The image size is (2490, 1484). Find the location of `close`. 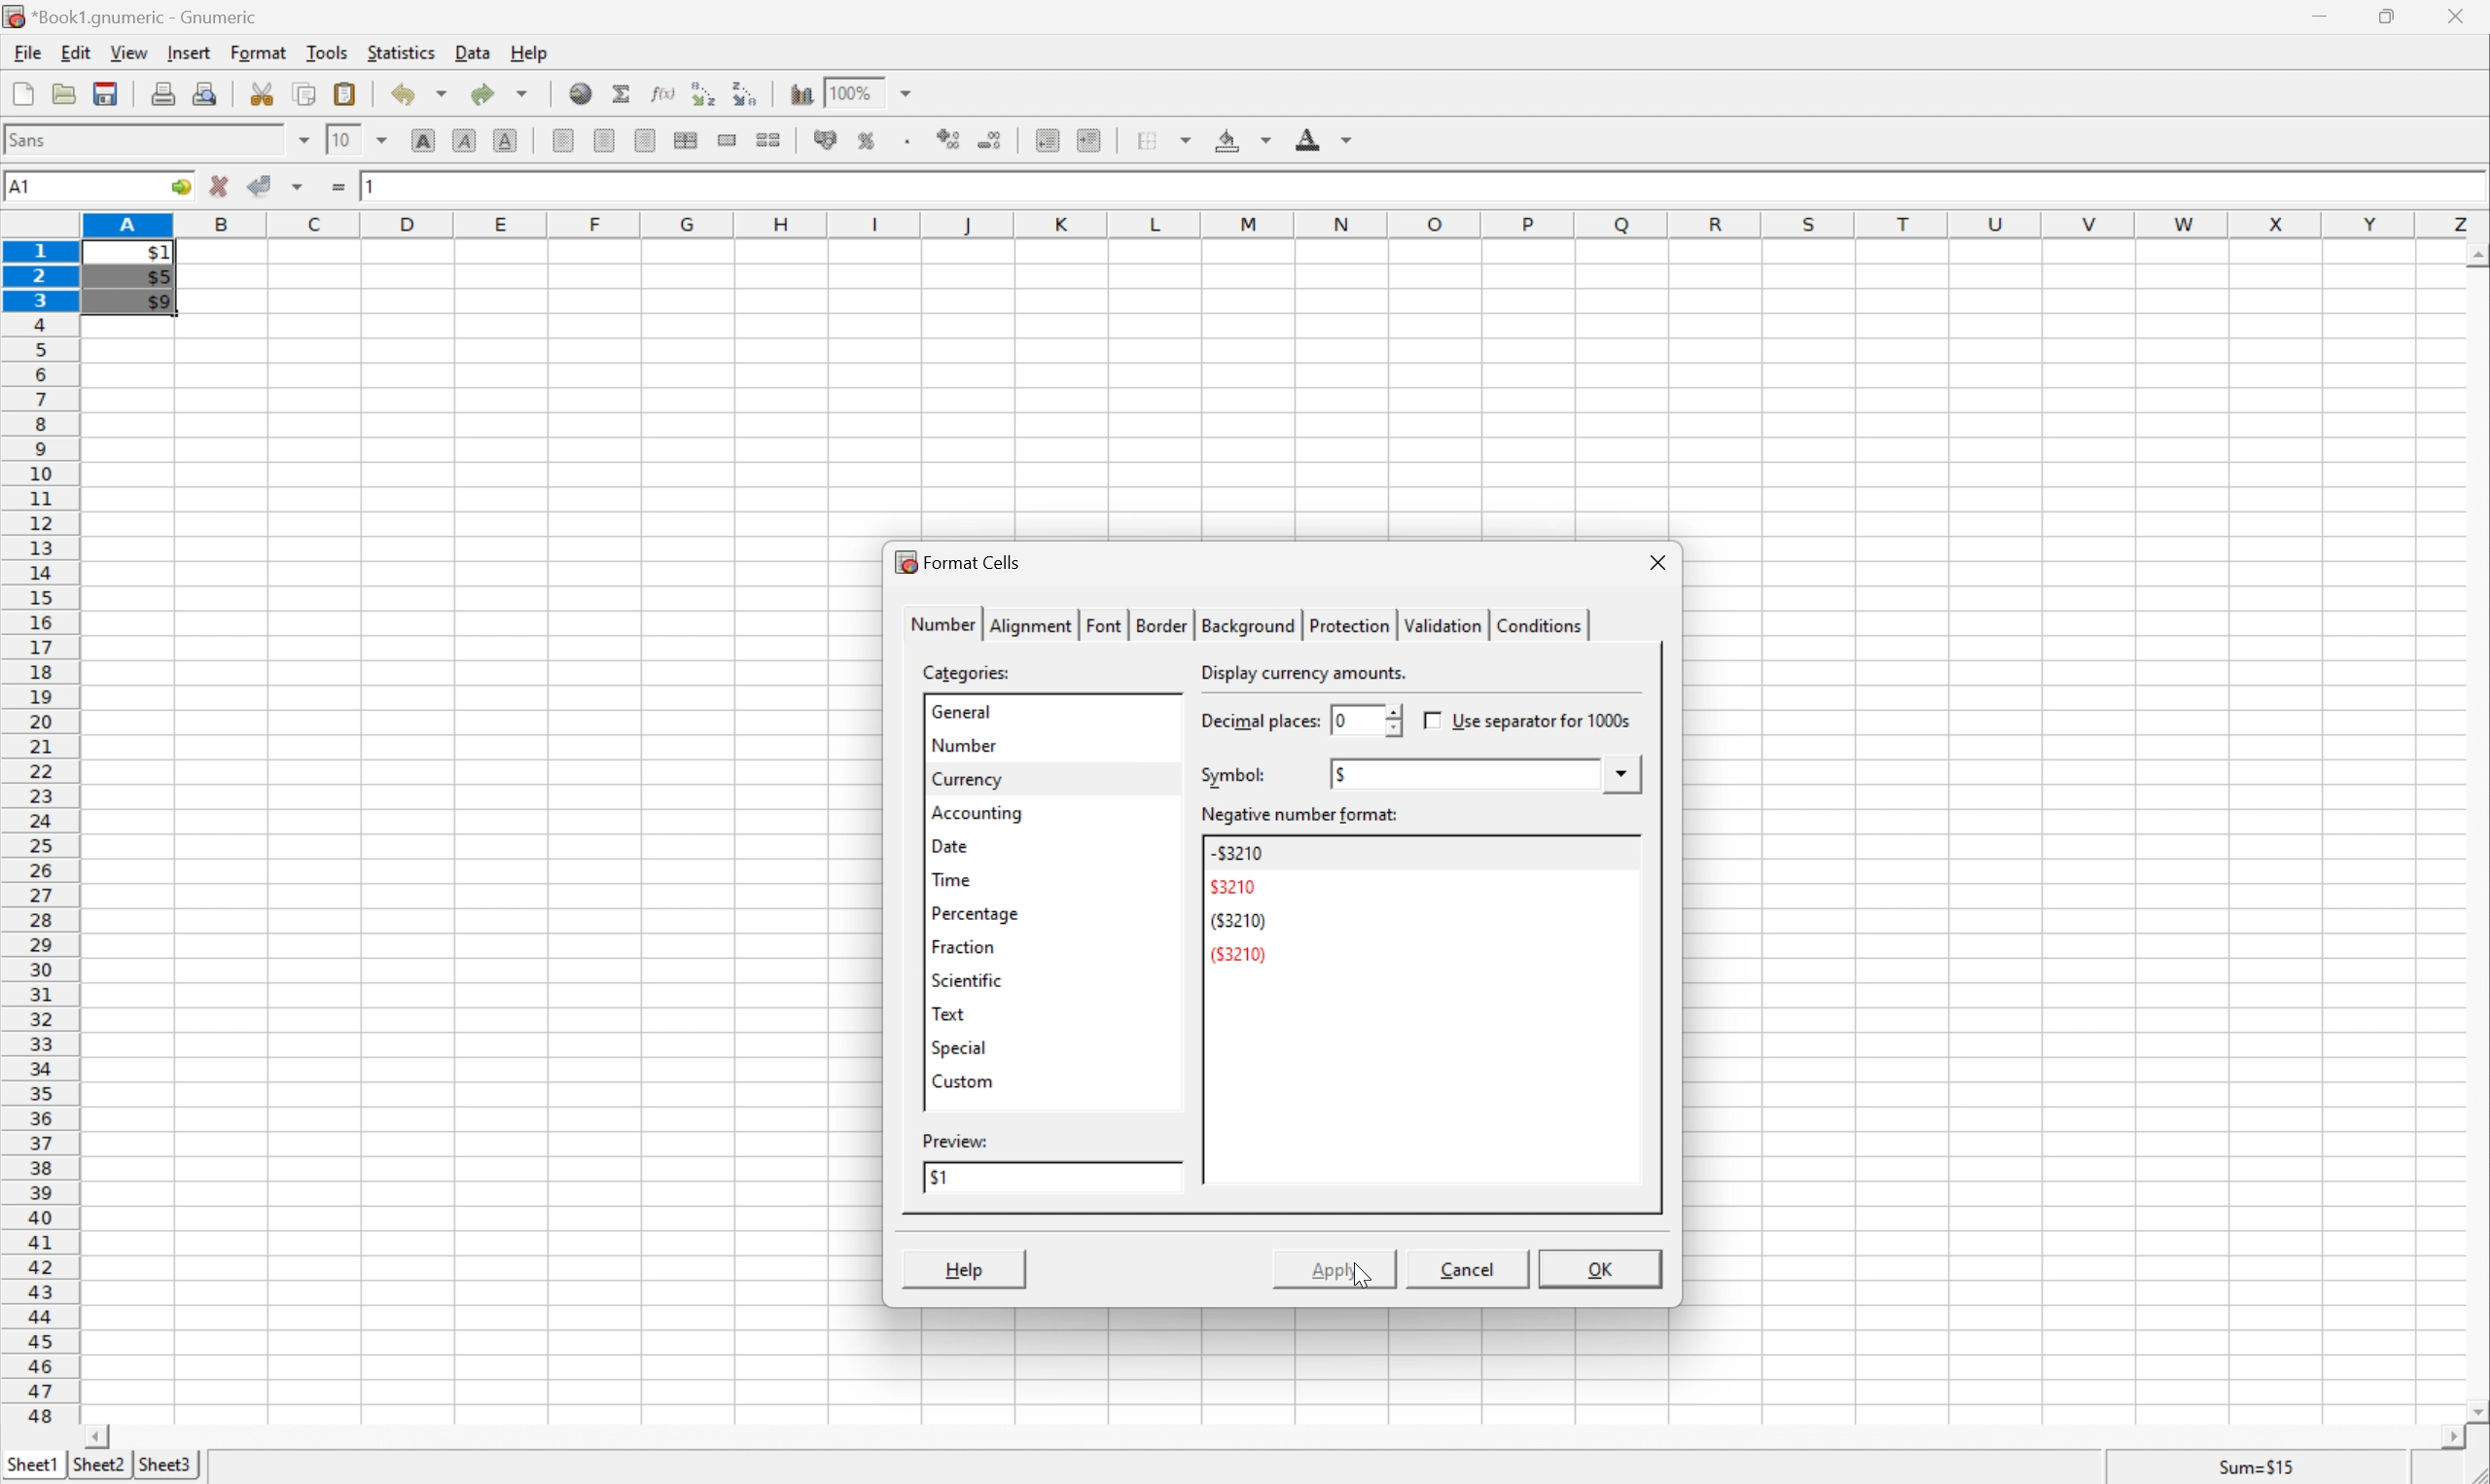

close is located at coordinates (1658, 563).